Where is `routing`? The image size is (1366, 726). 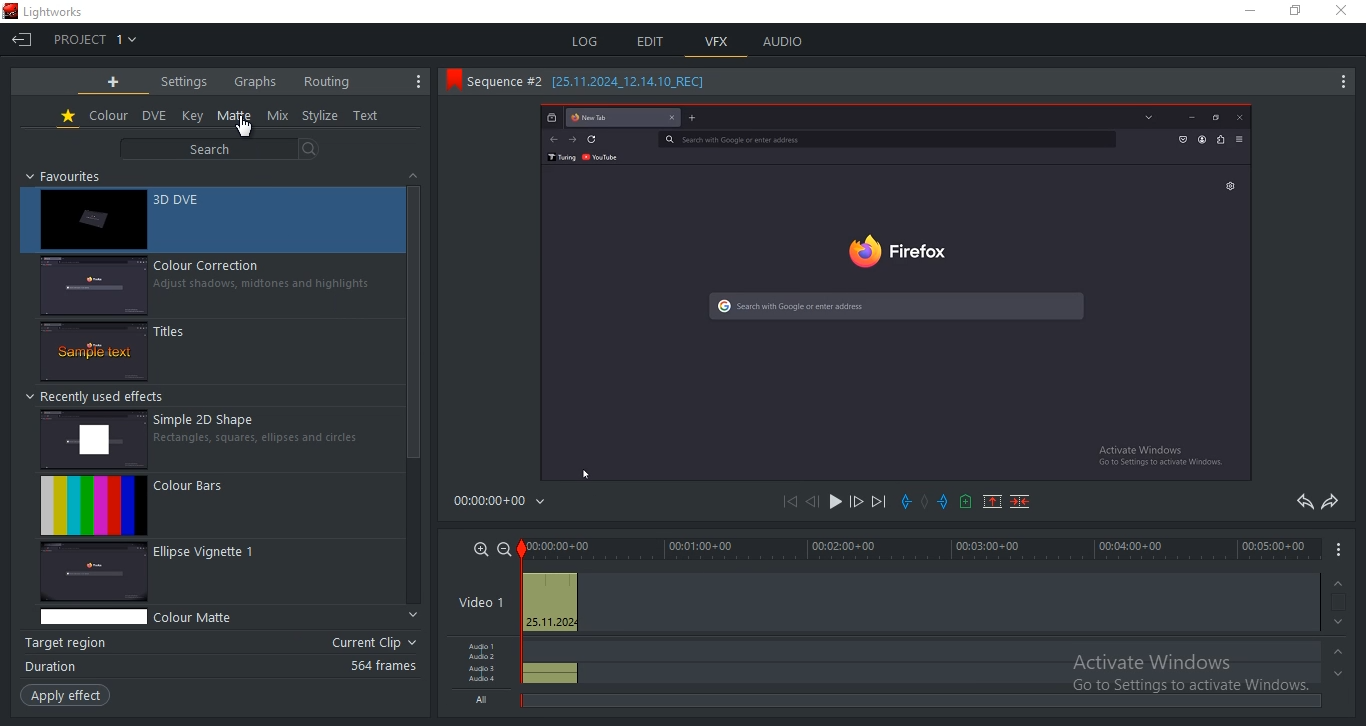
routing is located at coordinates (326, 81).